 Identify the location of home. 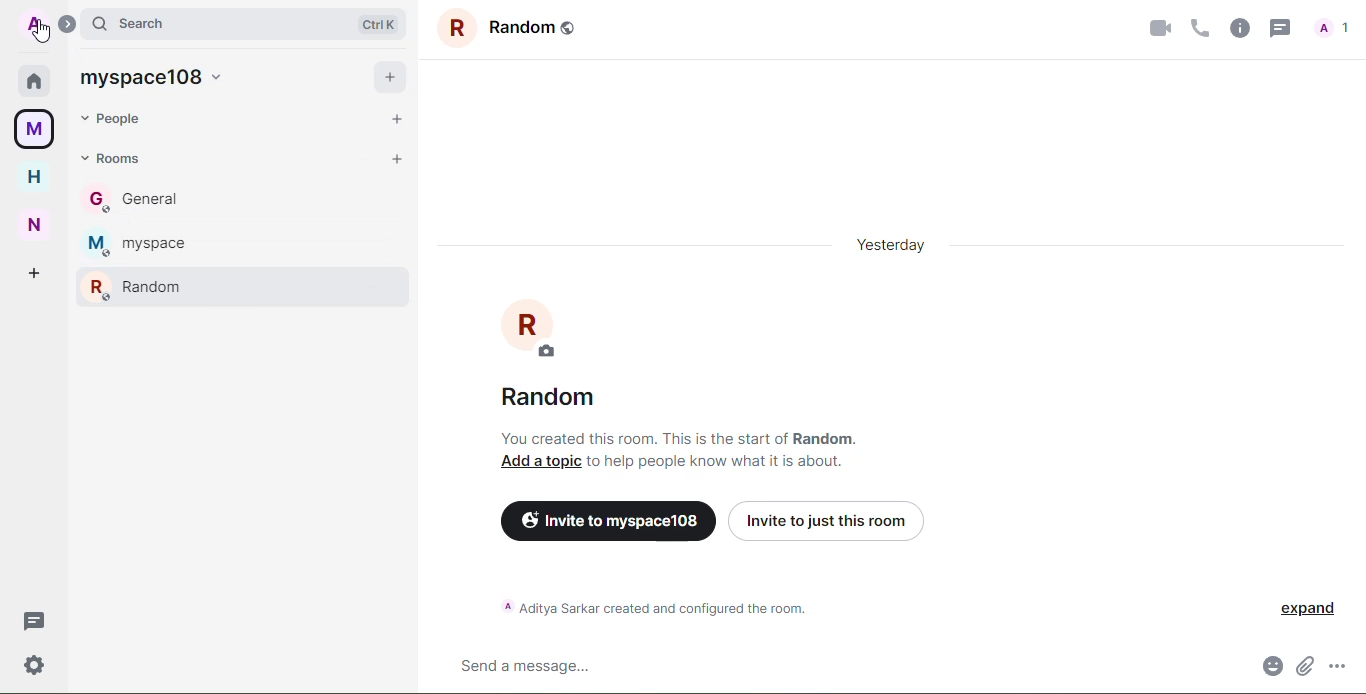
(38, 81).